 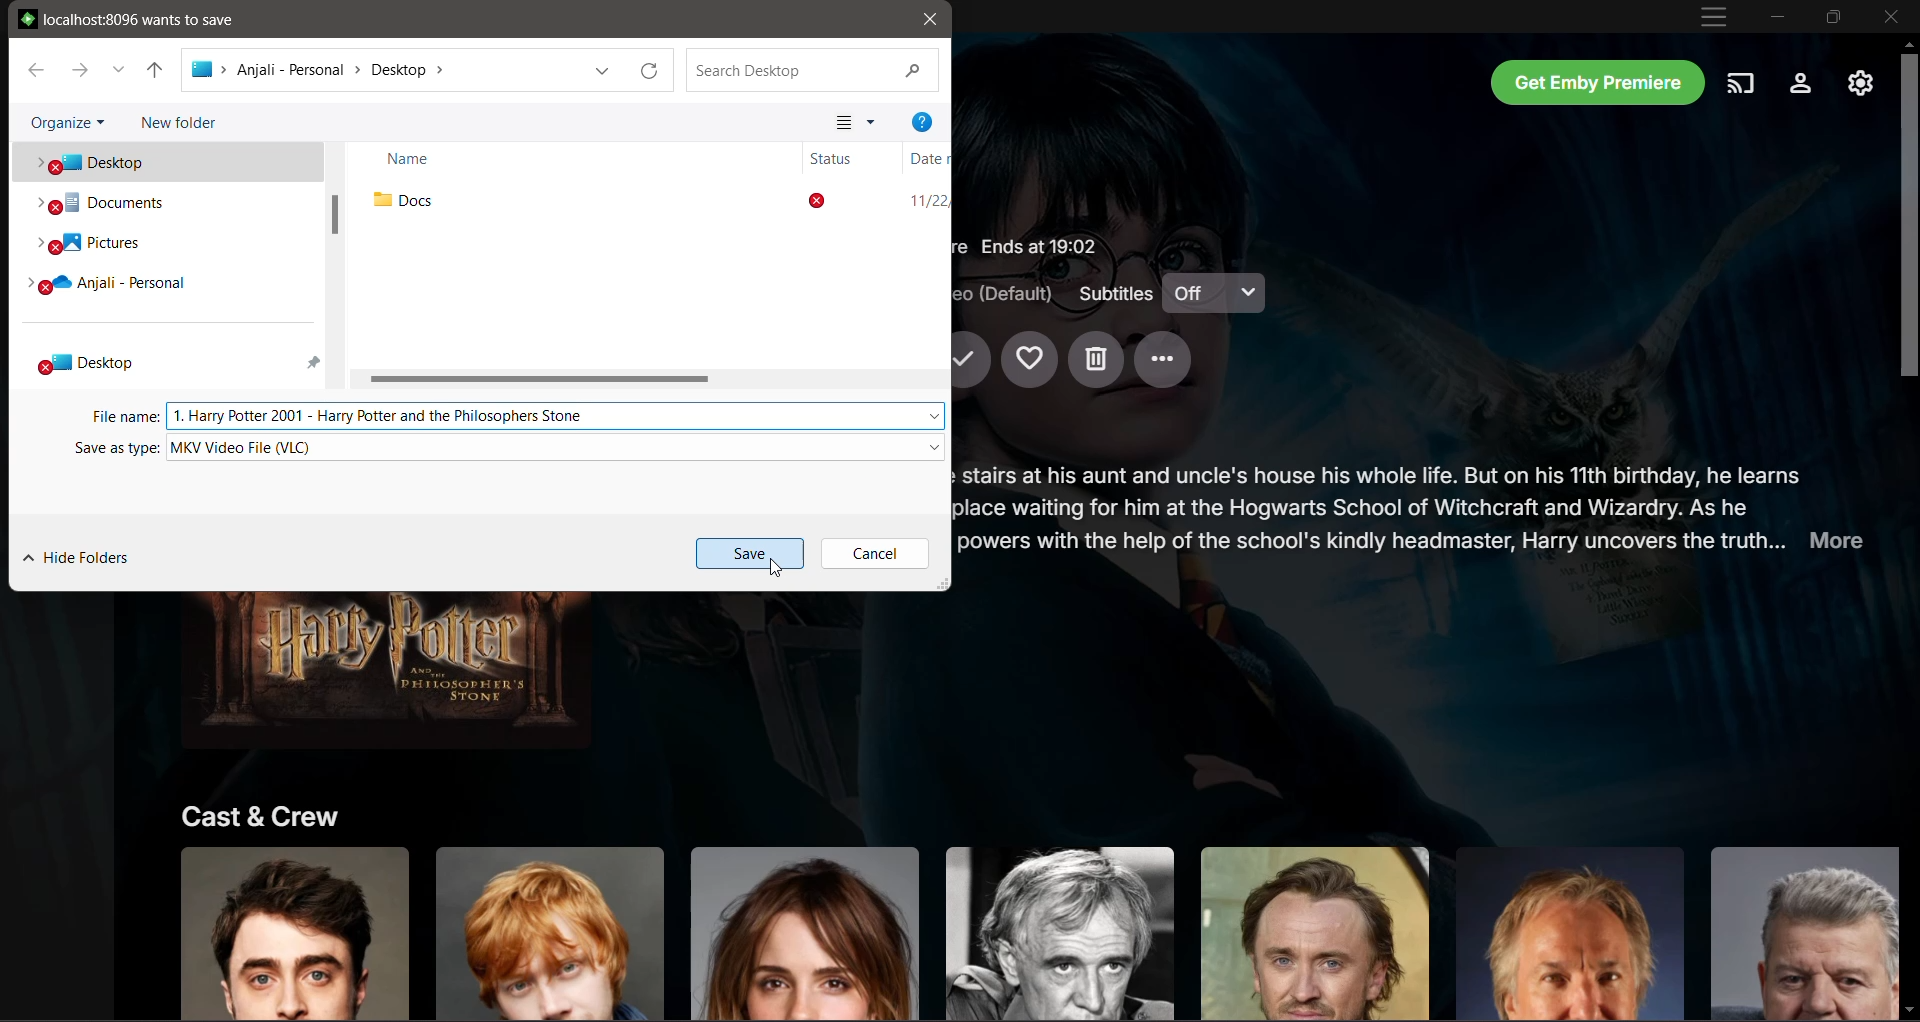 I want to click on Desktop, so click(x=163, y=162).